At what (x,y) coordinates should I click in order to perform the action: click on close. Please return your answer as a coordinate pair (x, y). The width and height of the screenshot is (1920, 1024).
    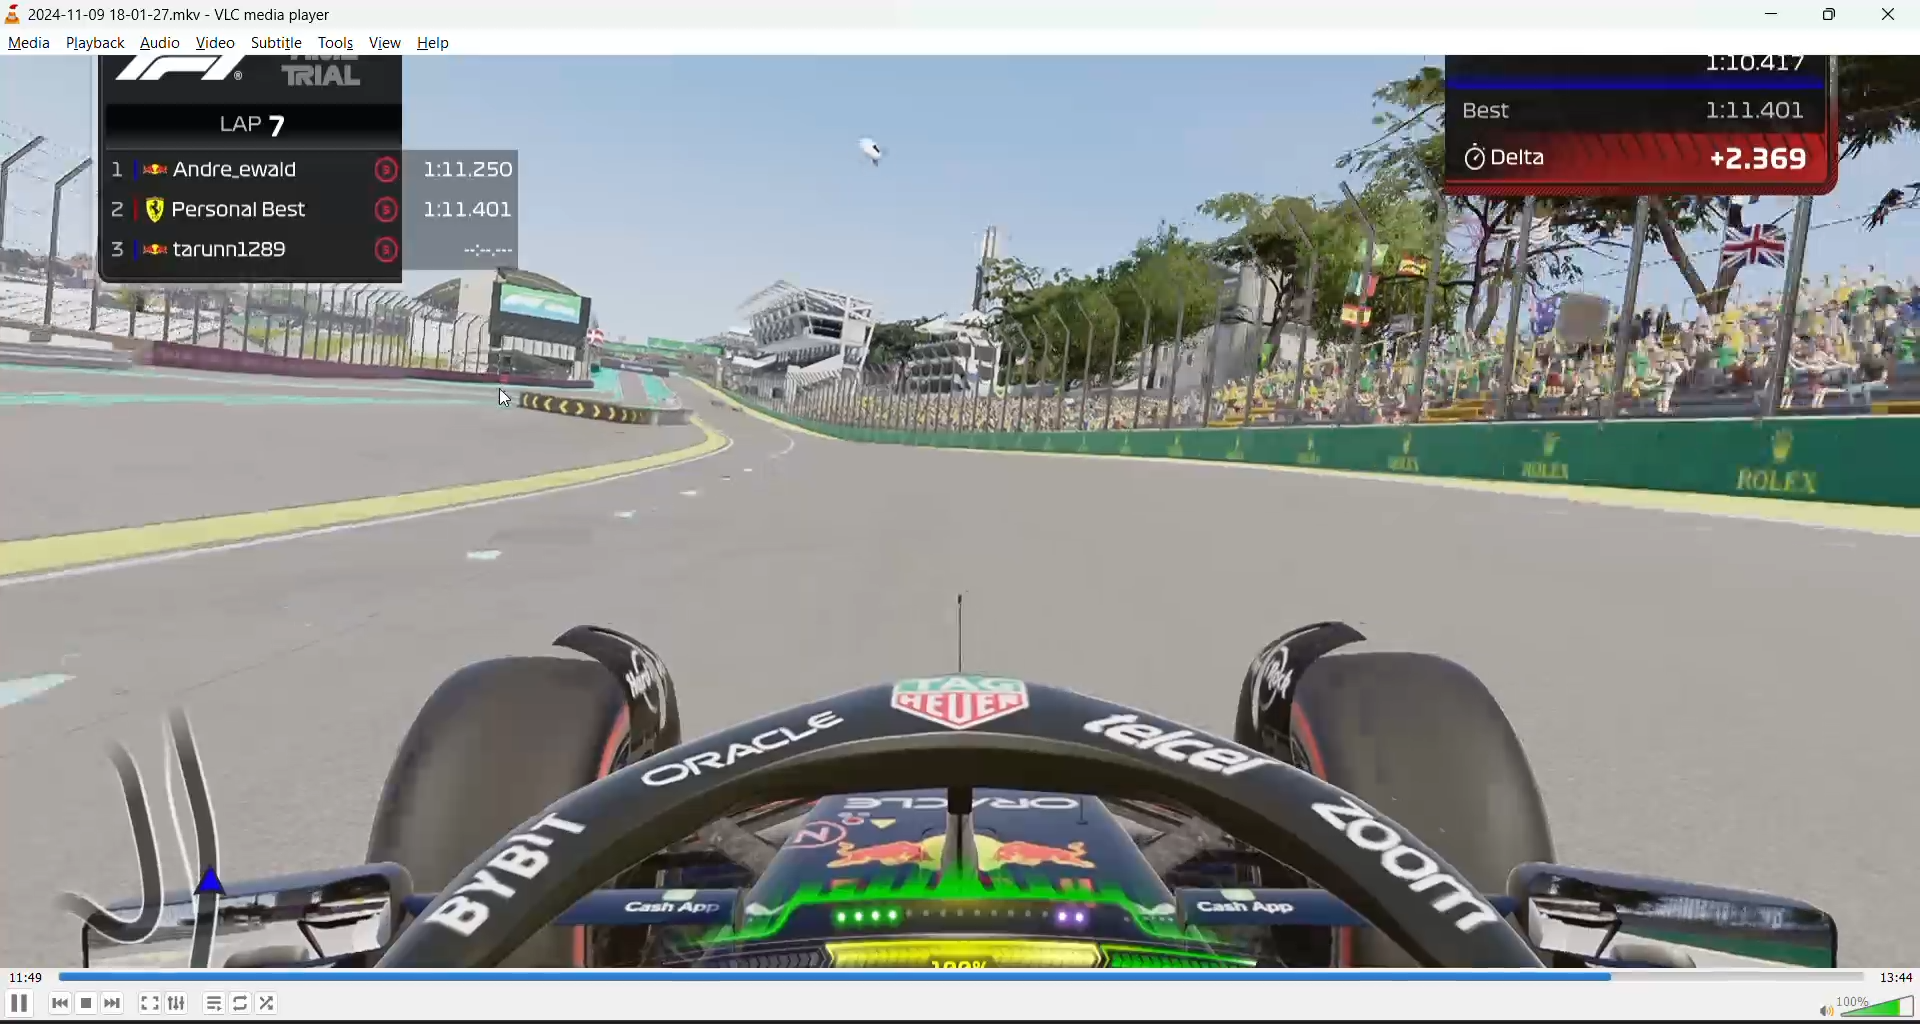
    Looking at the image, I should click on (1896, 15).